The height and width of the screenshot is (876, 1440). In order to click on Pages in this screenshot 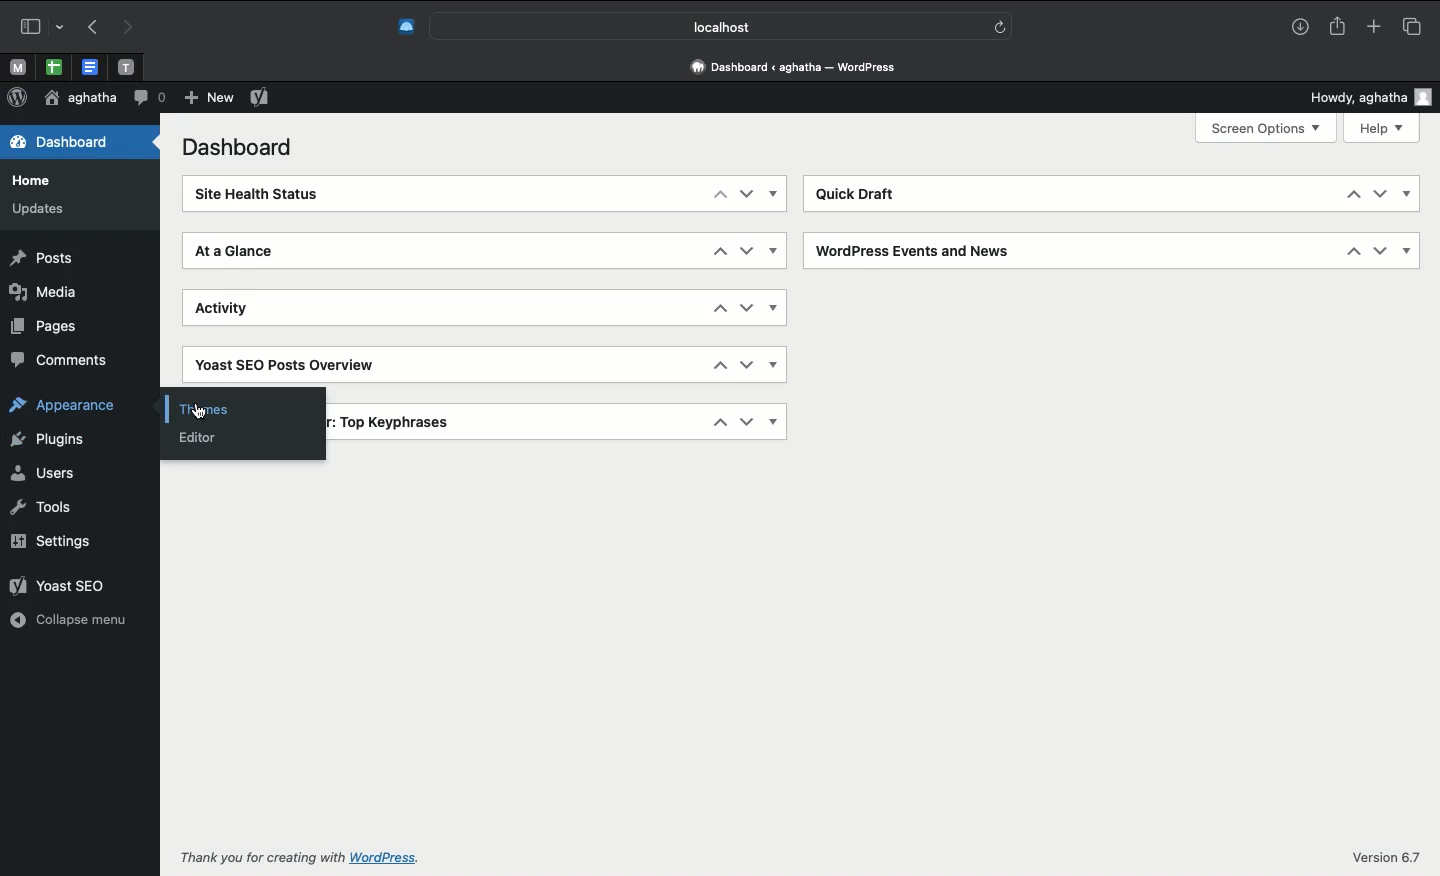, I will do `click(46, 326)`.